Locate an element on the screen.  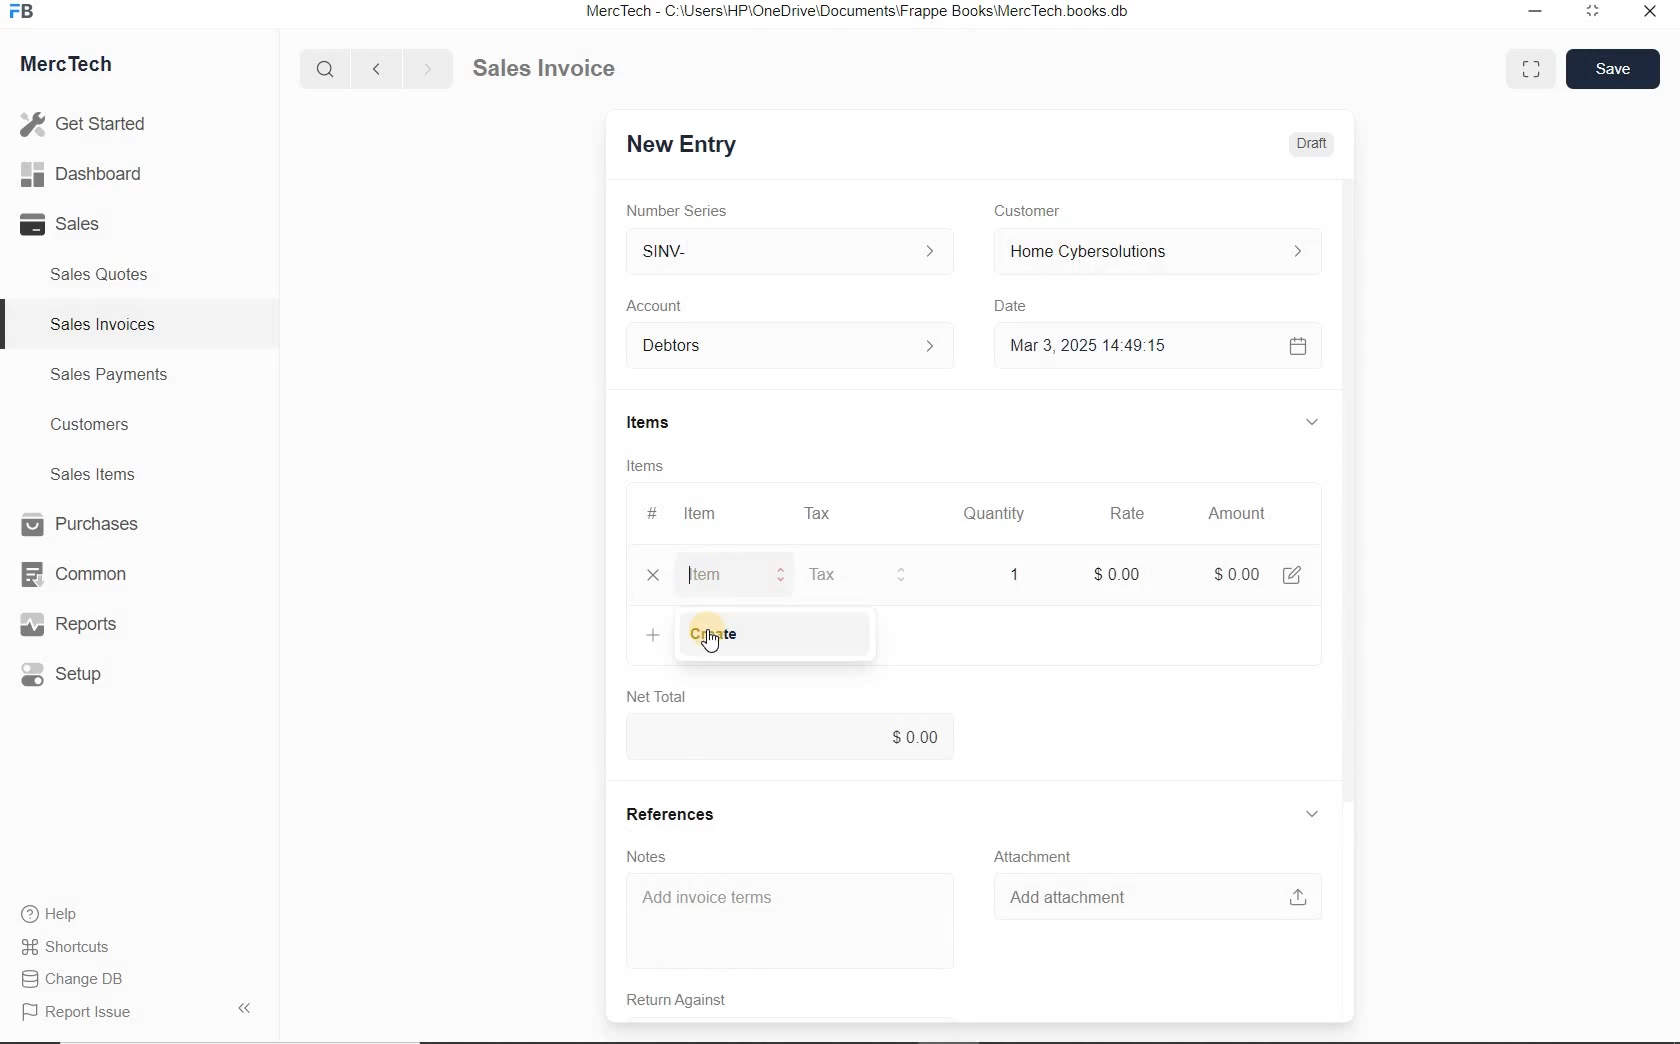
Hide Sidebar is located at coordinates (243, 1007).